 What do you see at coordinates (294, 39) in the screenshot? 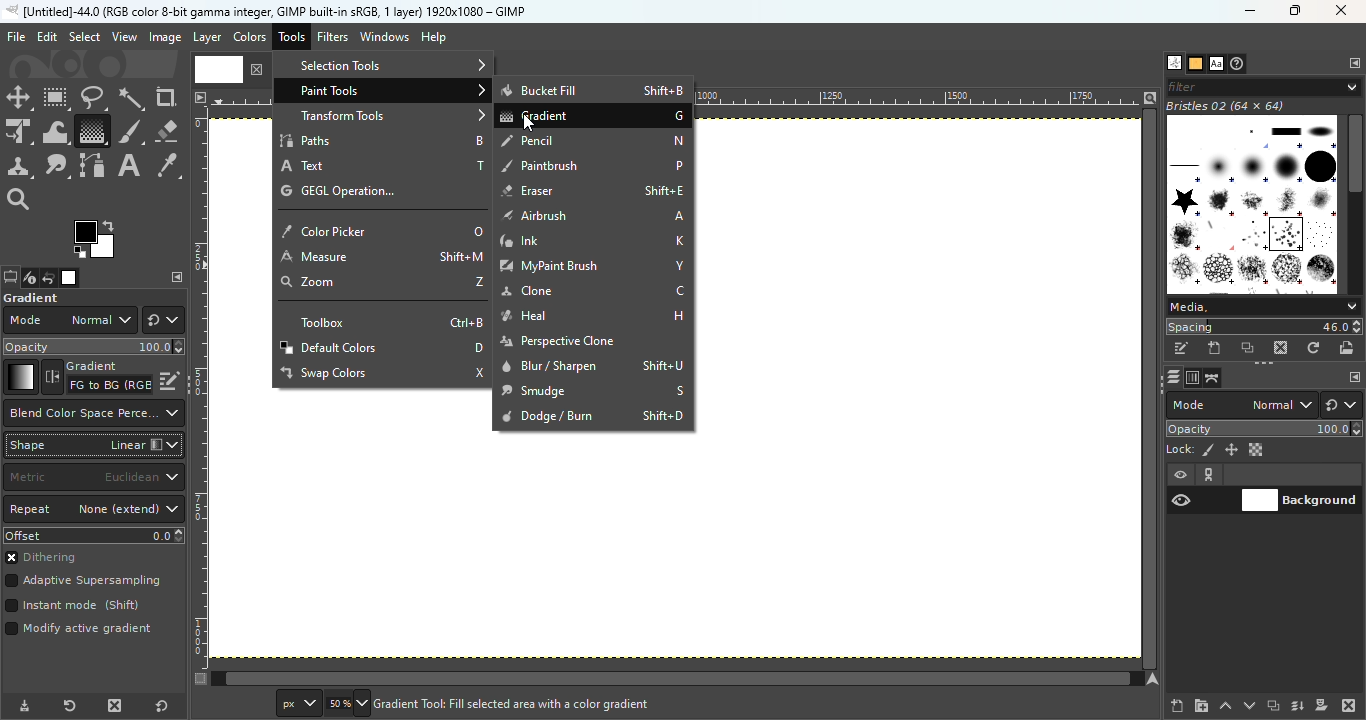
I see `Tools` at bounding box center [294, 39].